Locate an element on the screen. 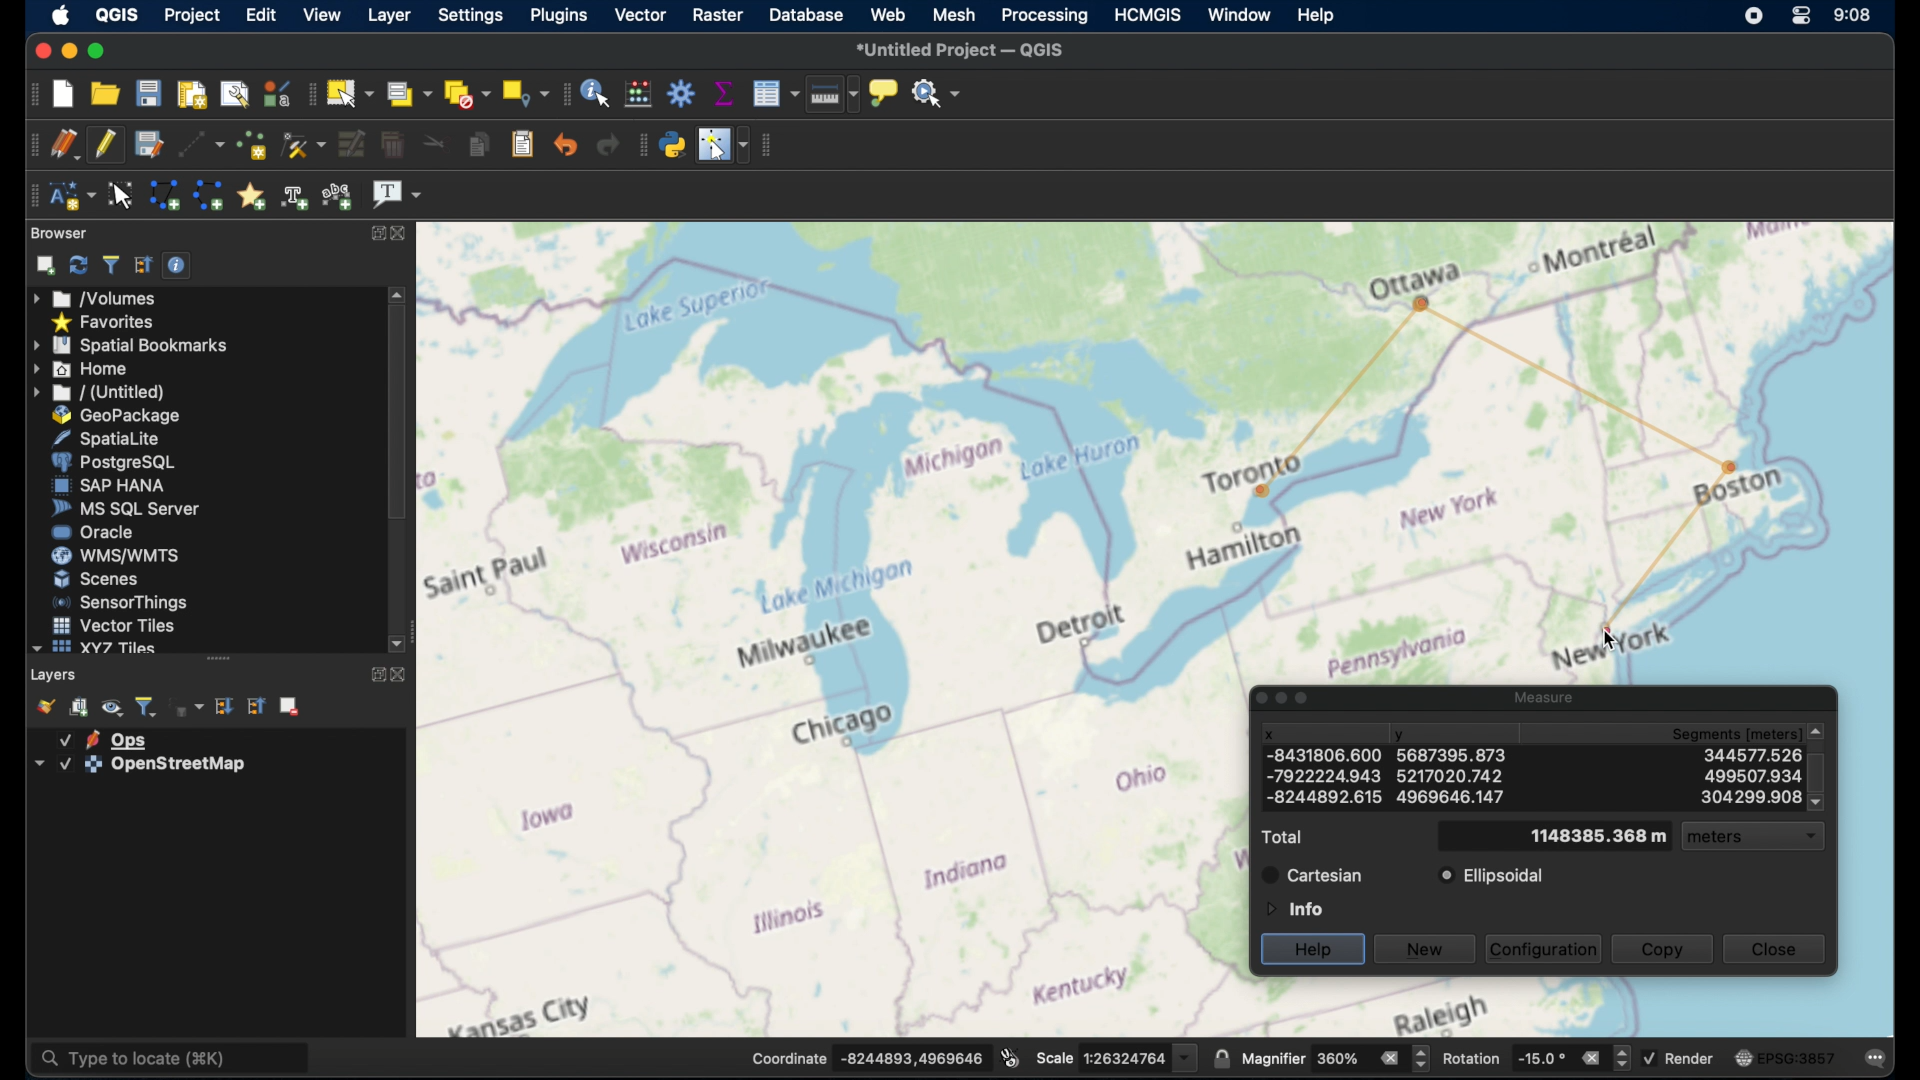 The image size is (1920, 1080). render is located at coordinates (1682, 1058).